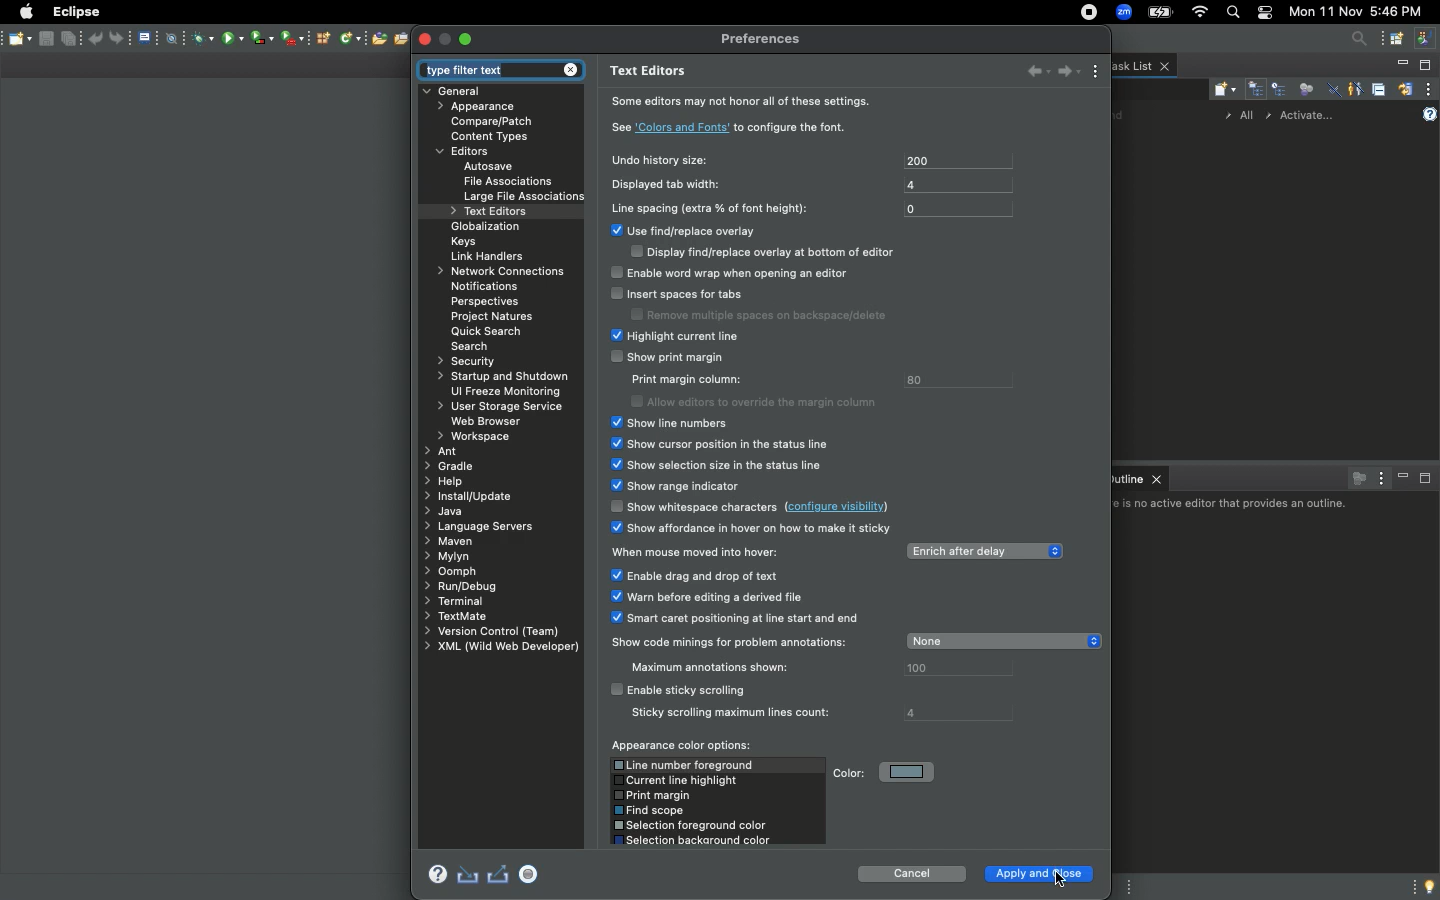 The height and width of the screenshot is (900, 1440). What do you see at coordinates (437, 874) in the screenshot?
I see `Help` at bounding box center [437, 874].